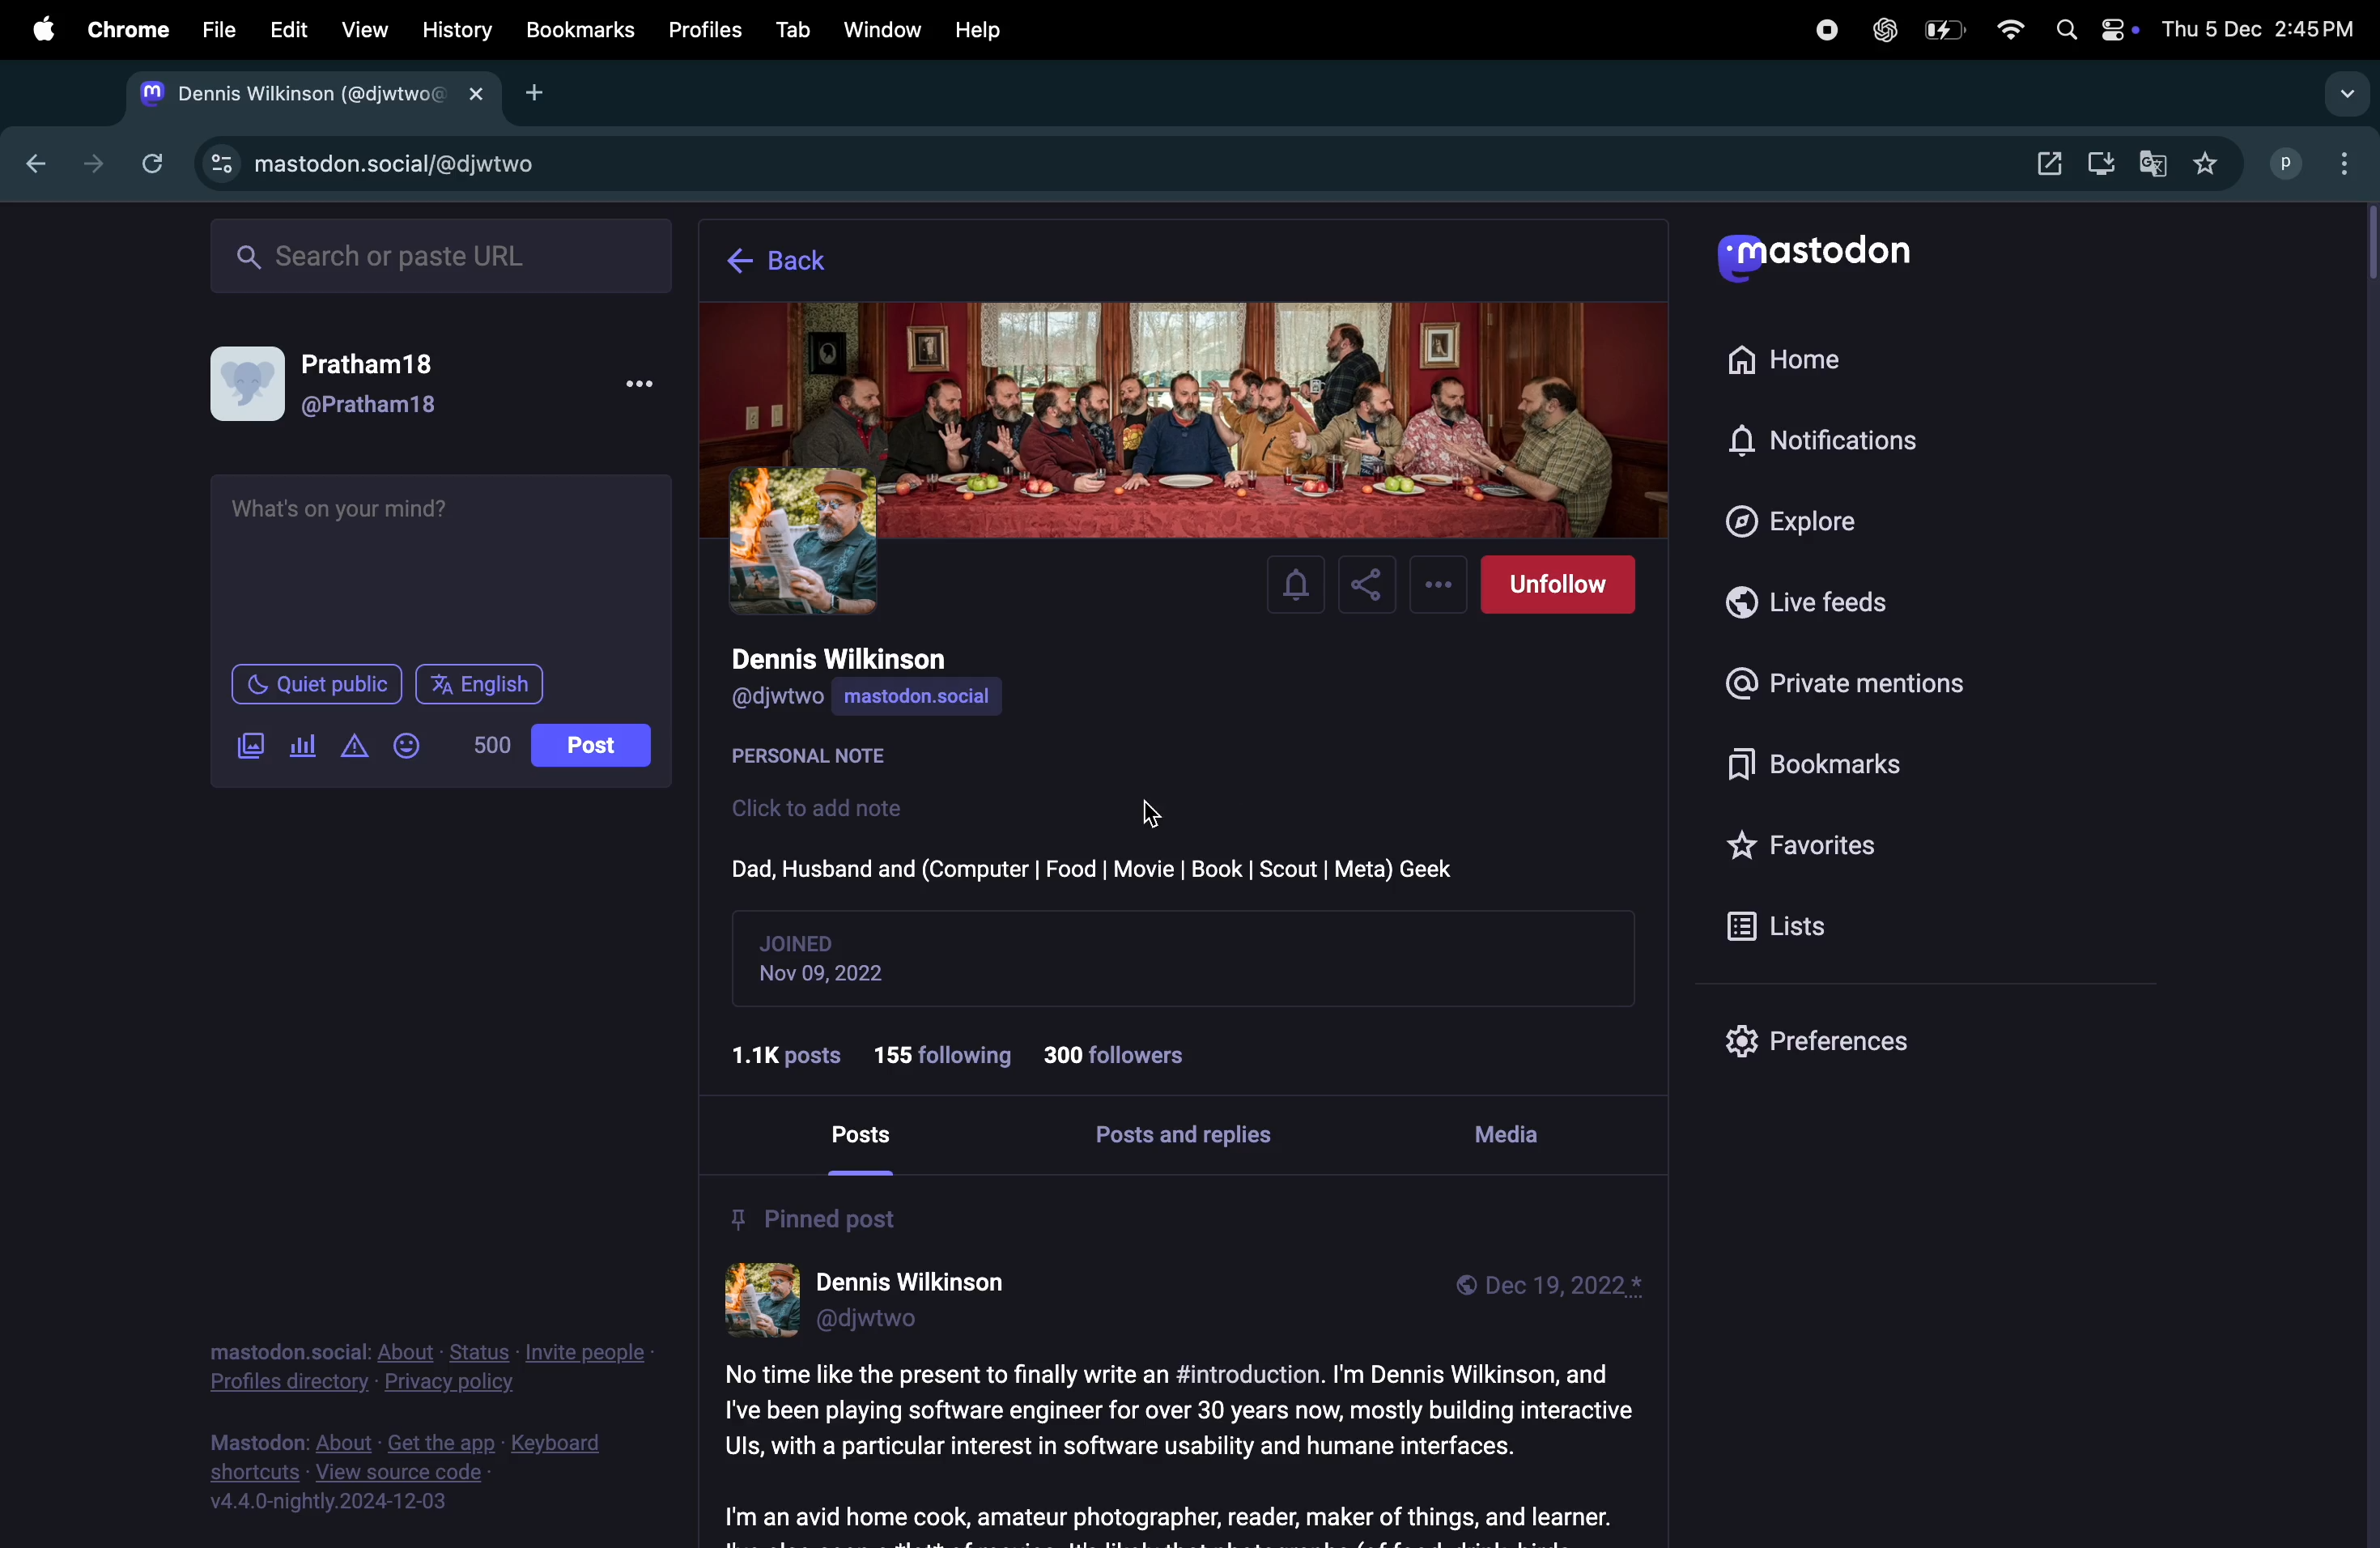 The width and height of the screenshot is (2380, 1548). I want to click on list, so click(1778, 924).